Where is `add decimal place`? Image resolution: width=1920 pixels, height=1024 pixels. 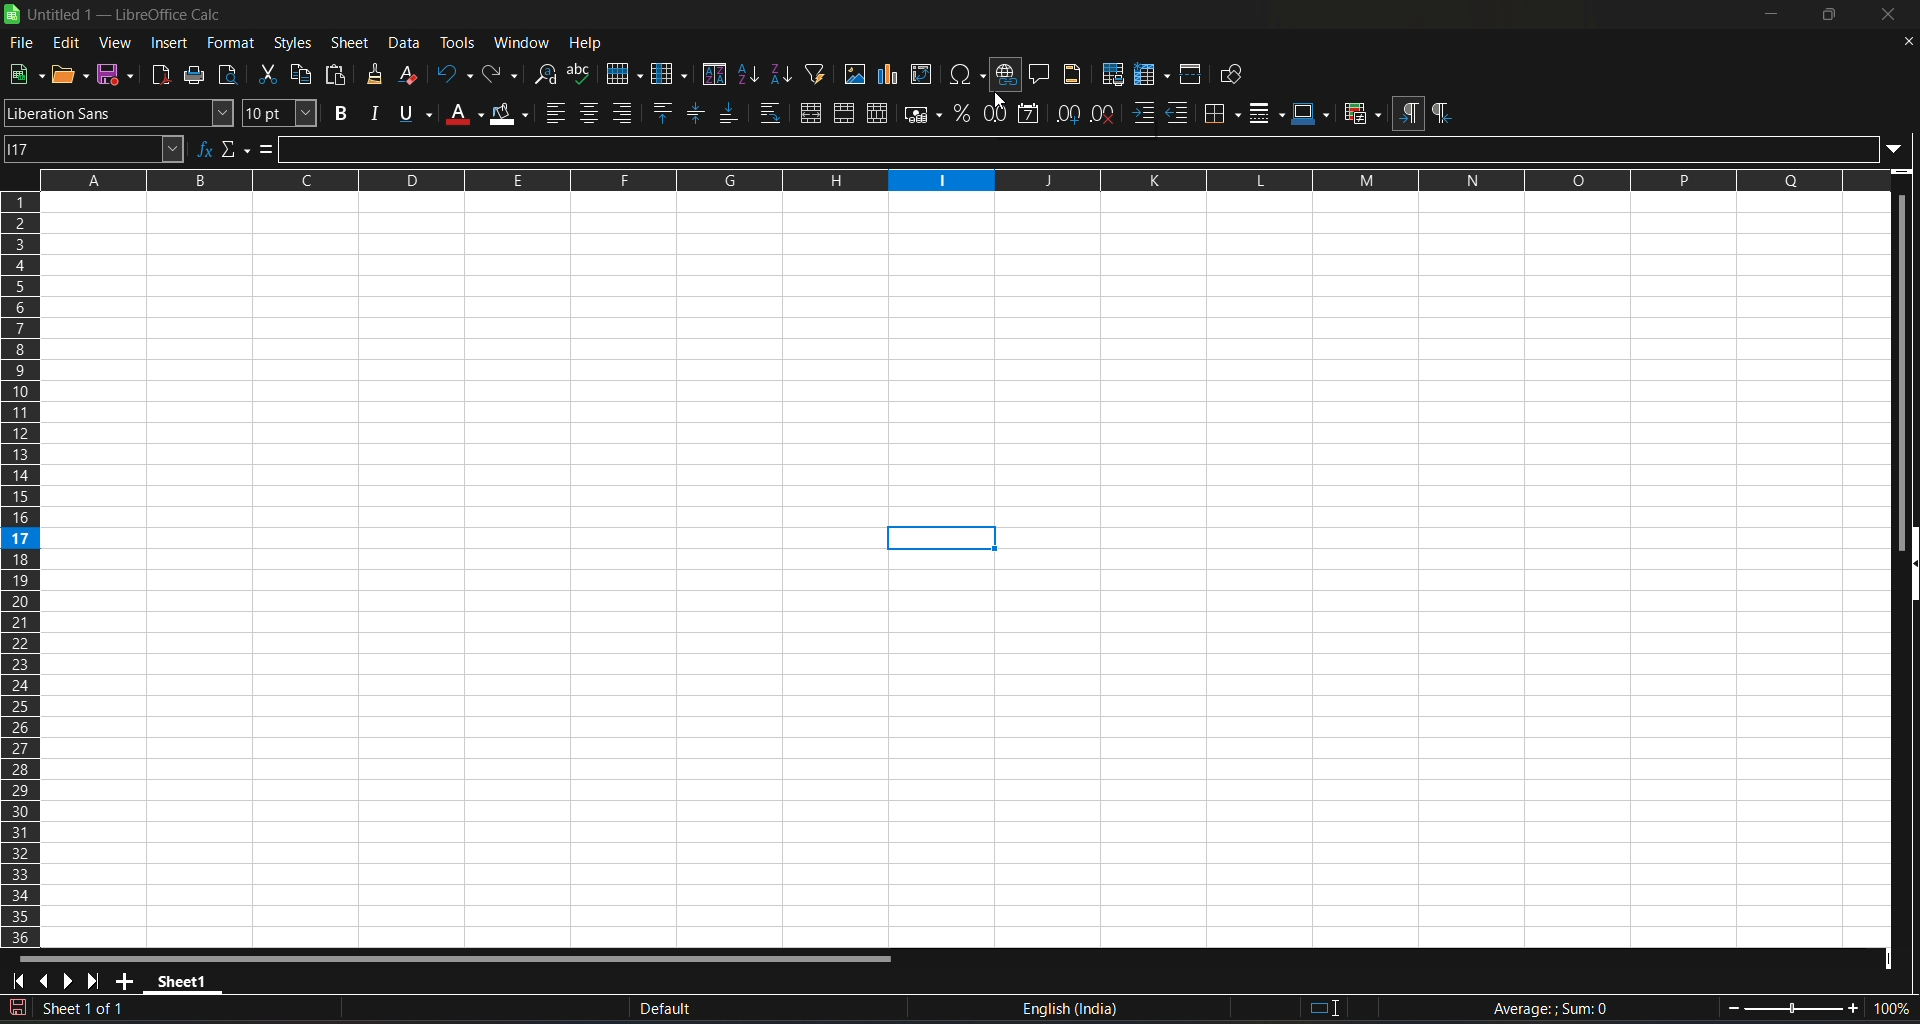 add decimal place is located at coordinates (1066, 113).